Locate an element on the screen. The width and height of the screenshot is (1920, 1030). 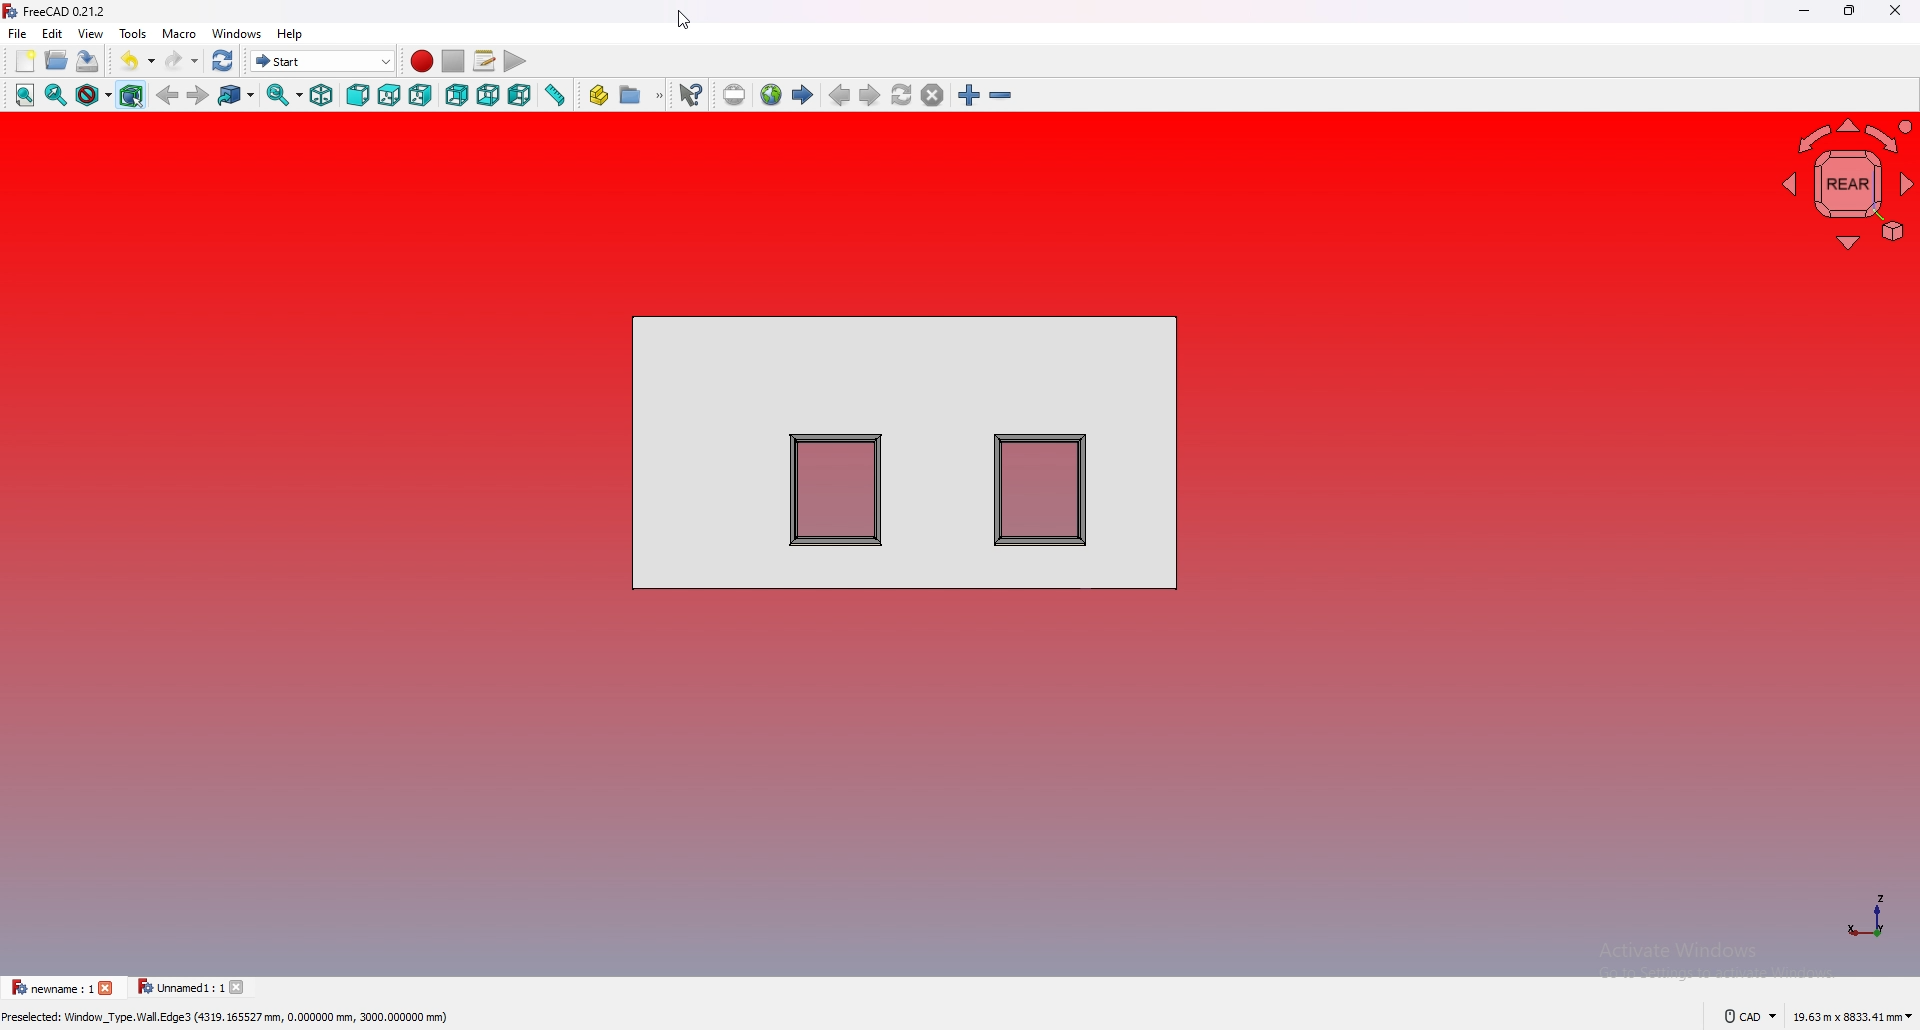
minimize is located at coordinates (1807, 10).